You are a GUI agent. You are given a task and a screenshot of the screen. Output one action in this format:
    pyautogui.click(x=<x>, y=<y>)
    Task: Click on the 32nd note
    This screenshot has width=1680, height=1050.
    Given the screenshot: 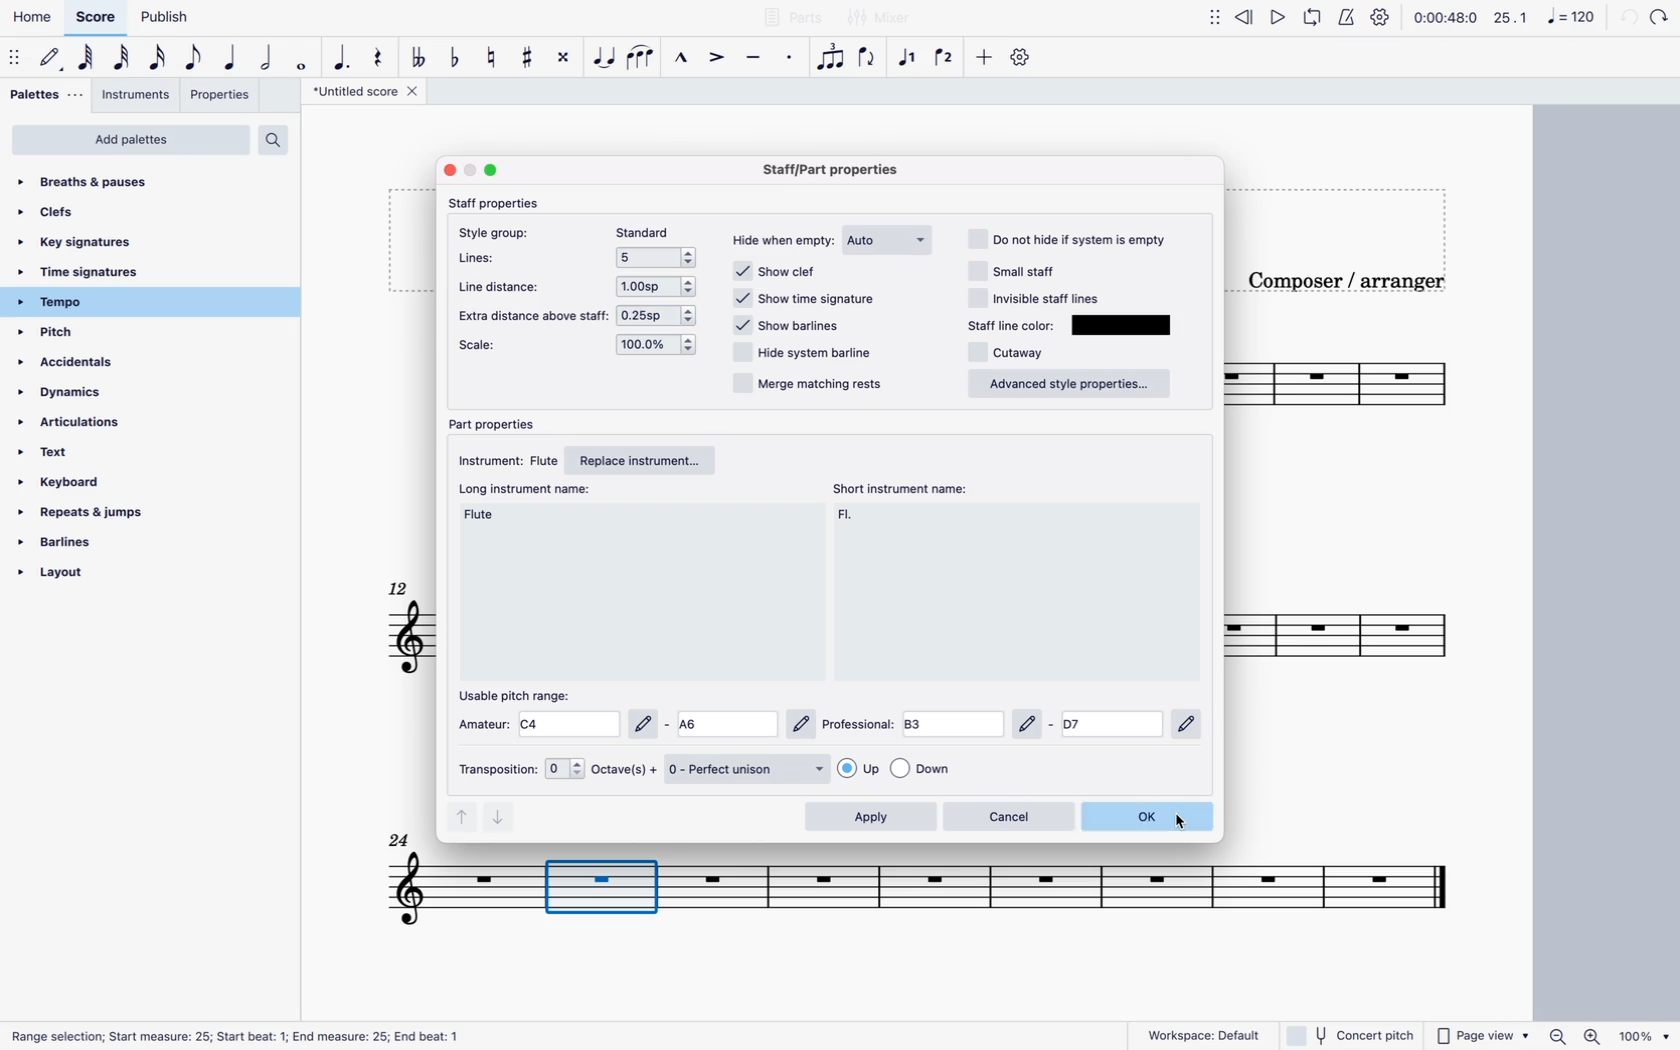 What is the action you would take?
    pyautogui.click(x=124, y=59)
    